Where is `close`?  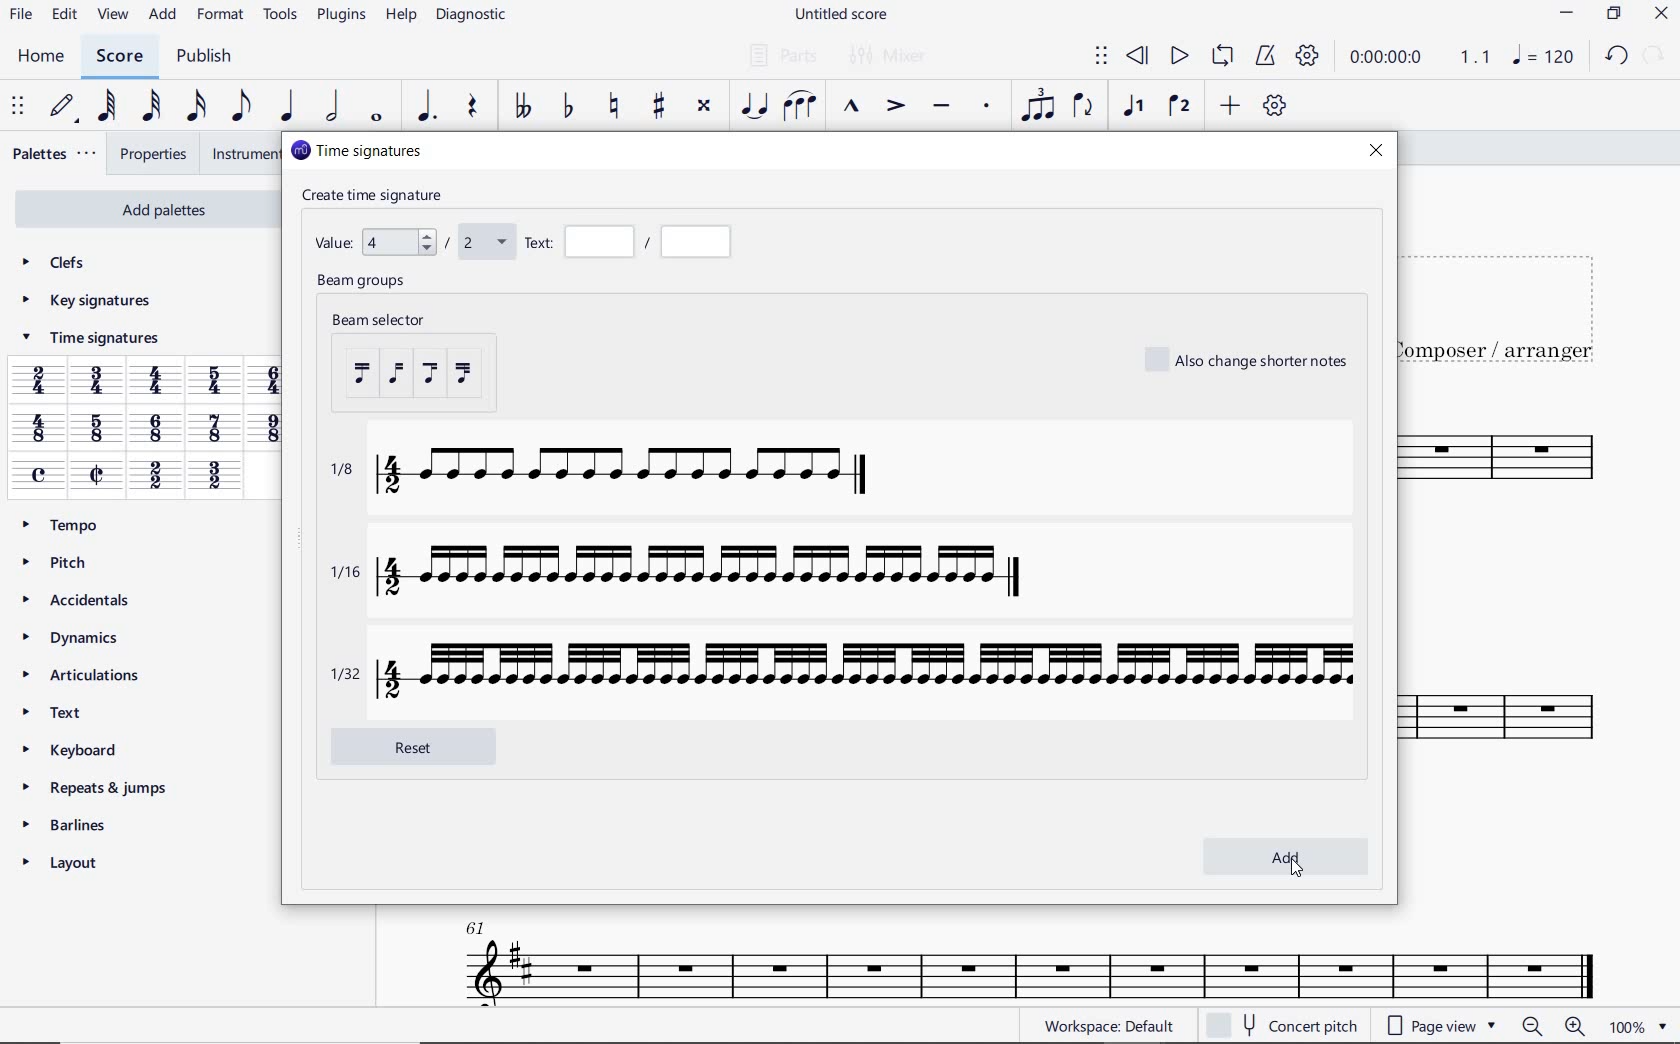
close is located at coordinates (1378, 154).